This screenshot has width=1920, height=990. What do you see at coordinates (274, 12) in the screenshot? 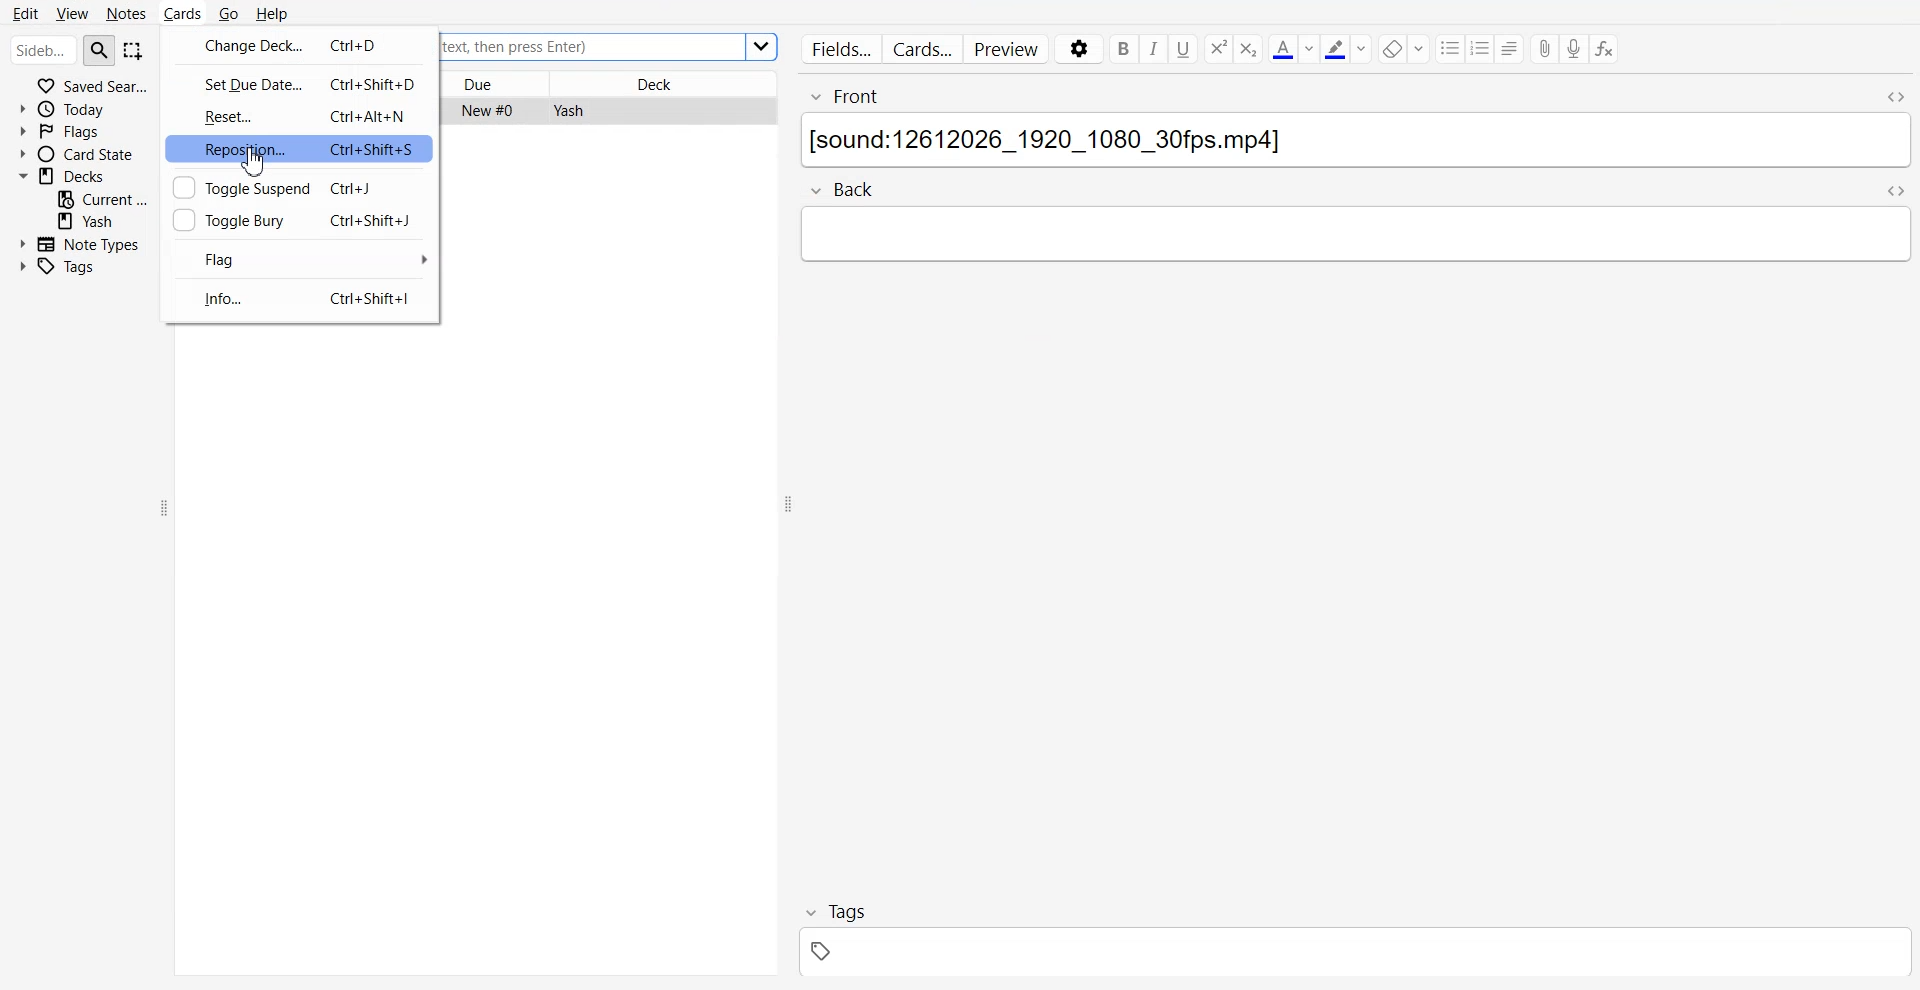
I see `Help` at bounding box center [274, 12].